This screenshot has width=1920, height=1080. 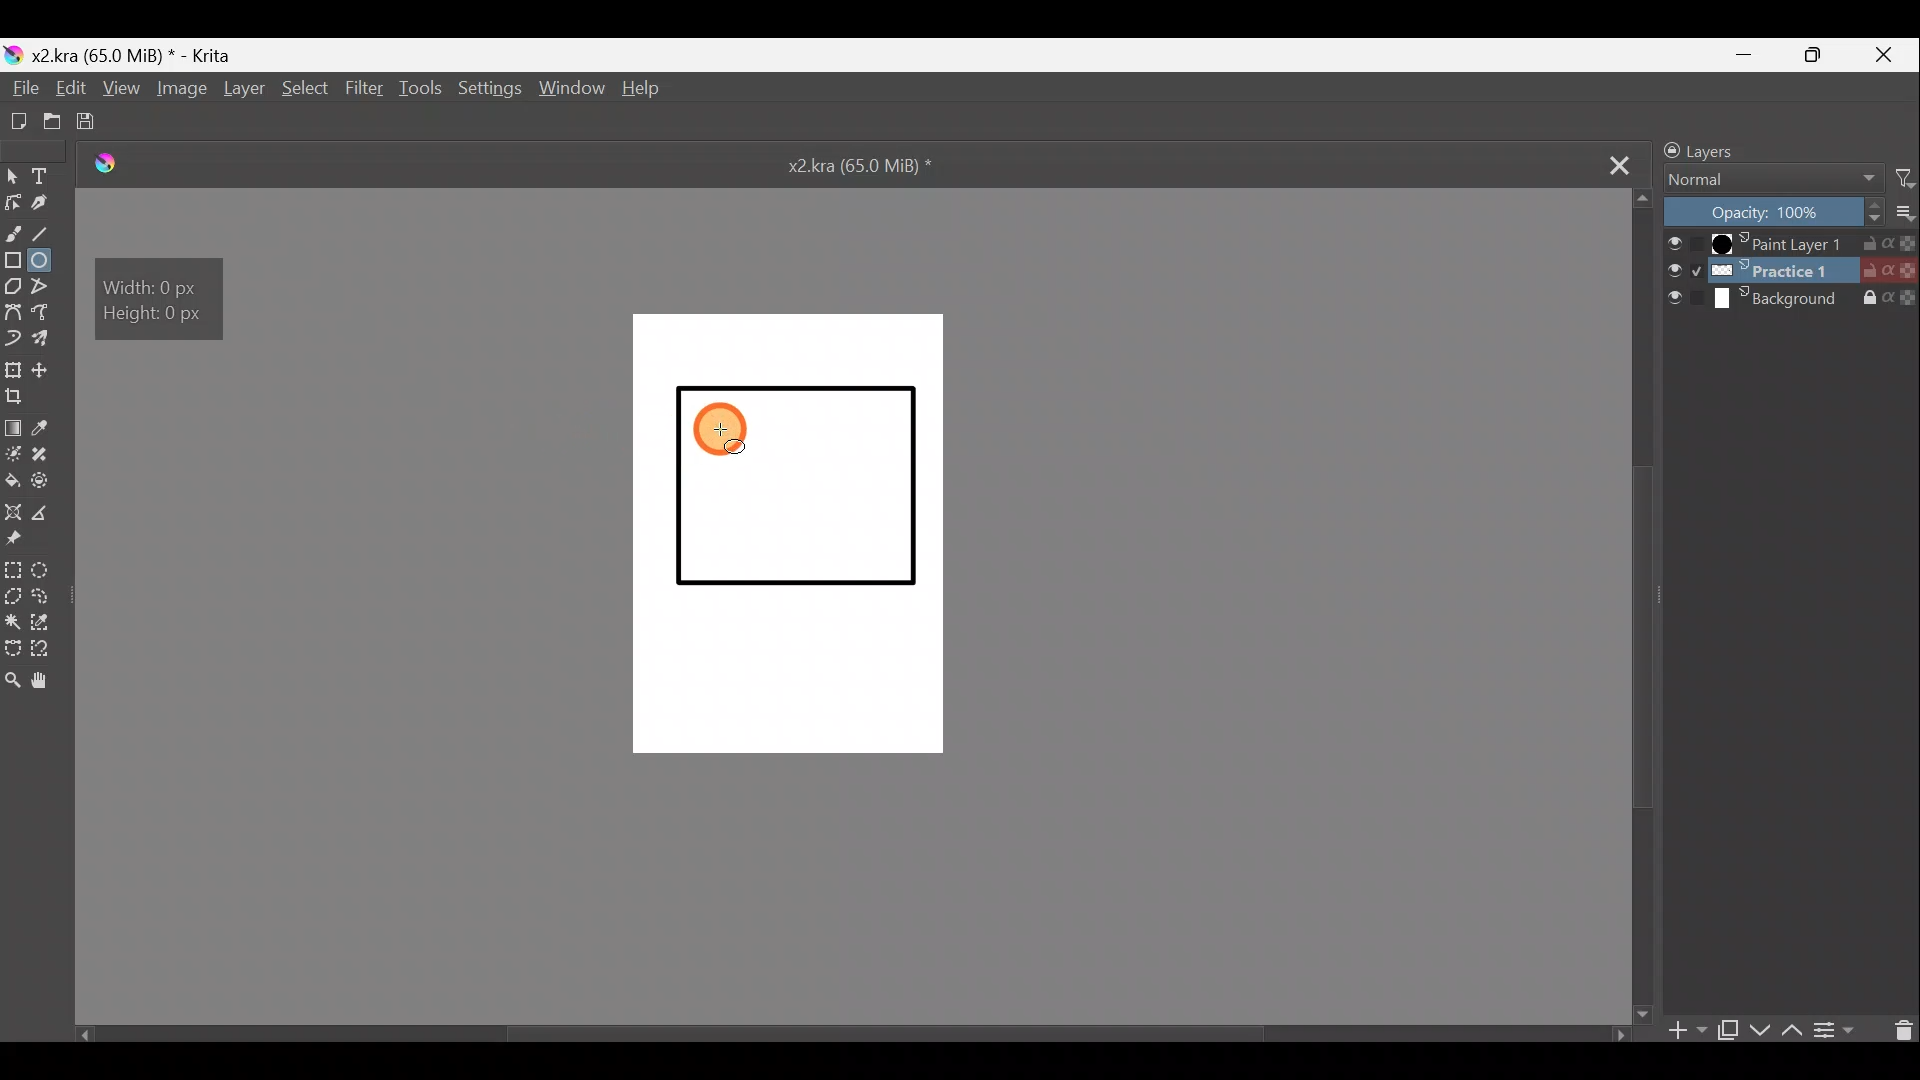 I want to click on Opacity: 100%, so click(x=1766, y=211).